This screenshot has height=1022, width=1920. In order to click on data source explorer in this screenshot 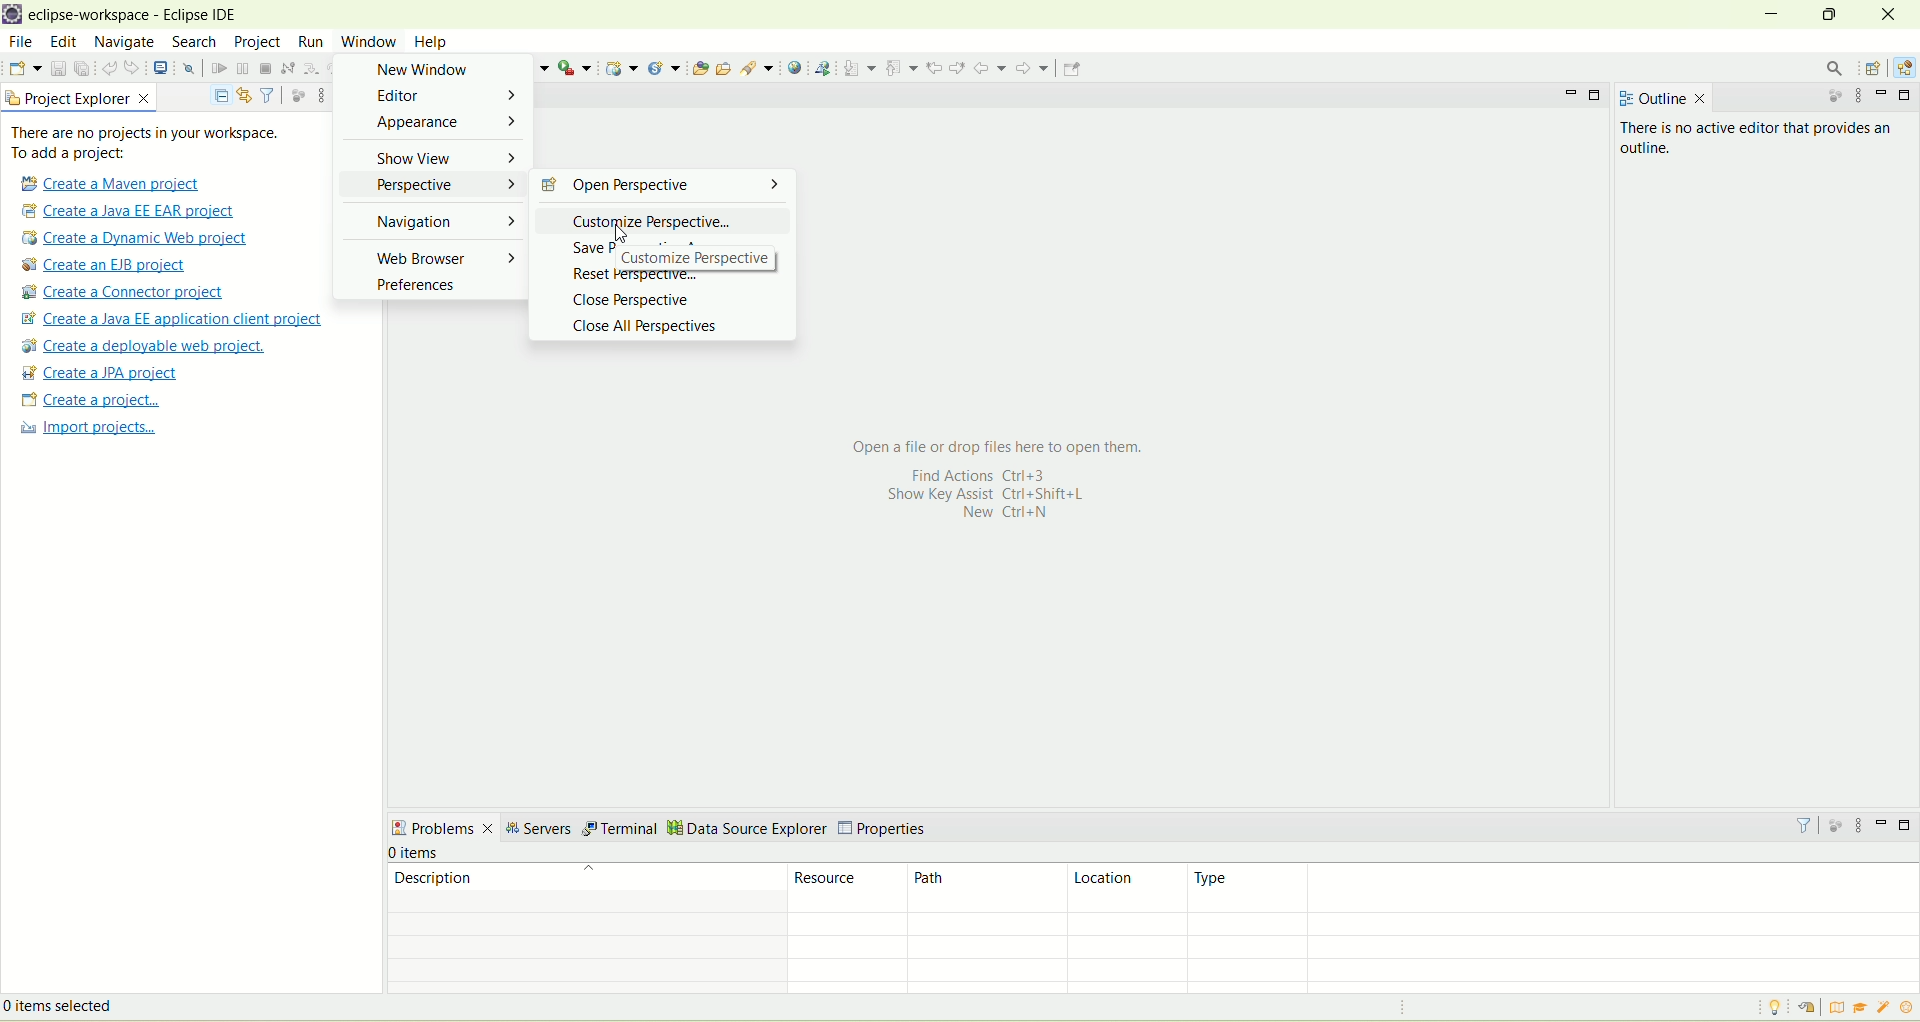, I will do `click(747, 827)`.